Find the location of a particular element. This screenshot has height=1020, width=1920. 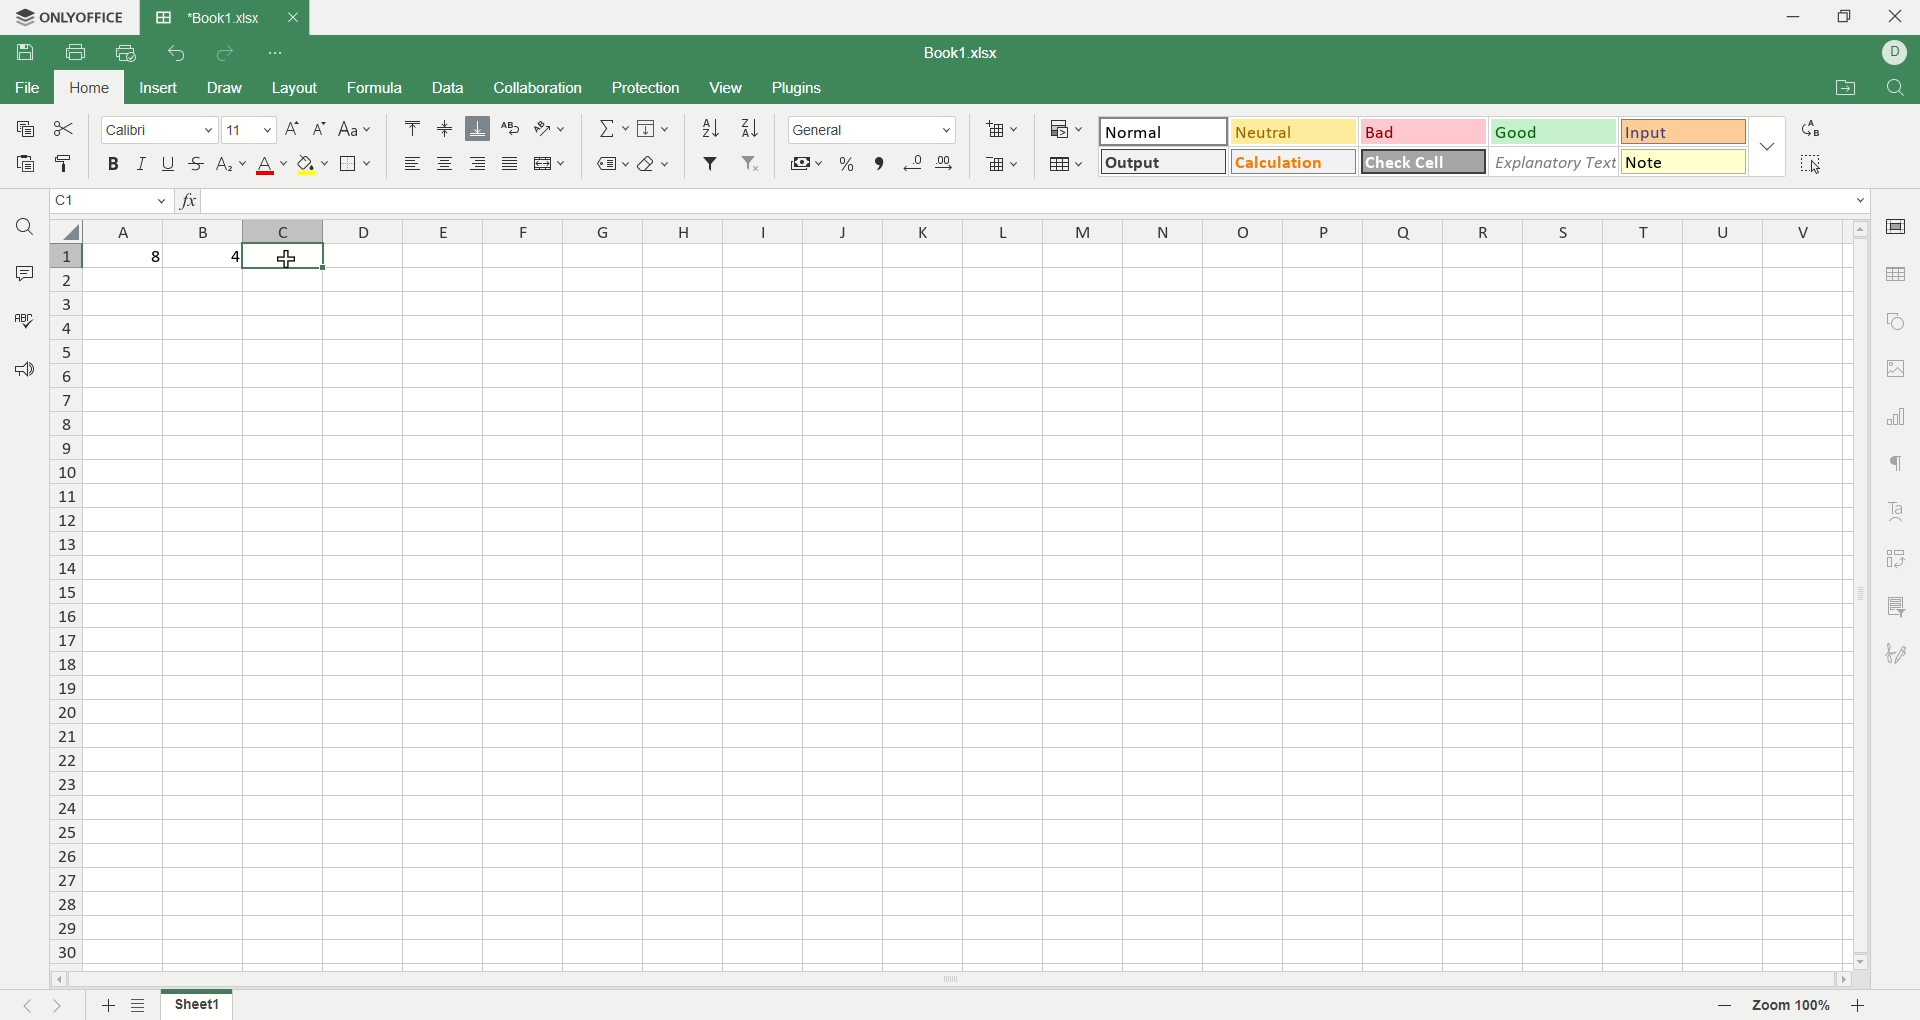

input is located at coordinates (1683, 131).